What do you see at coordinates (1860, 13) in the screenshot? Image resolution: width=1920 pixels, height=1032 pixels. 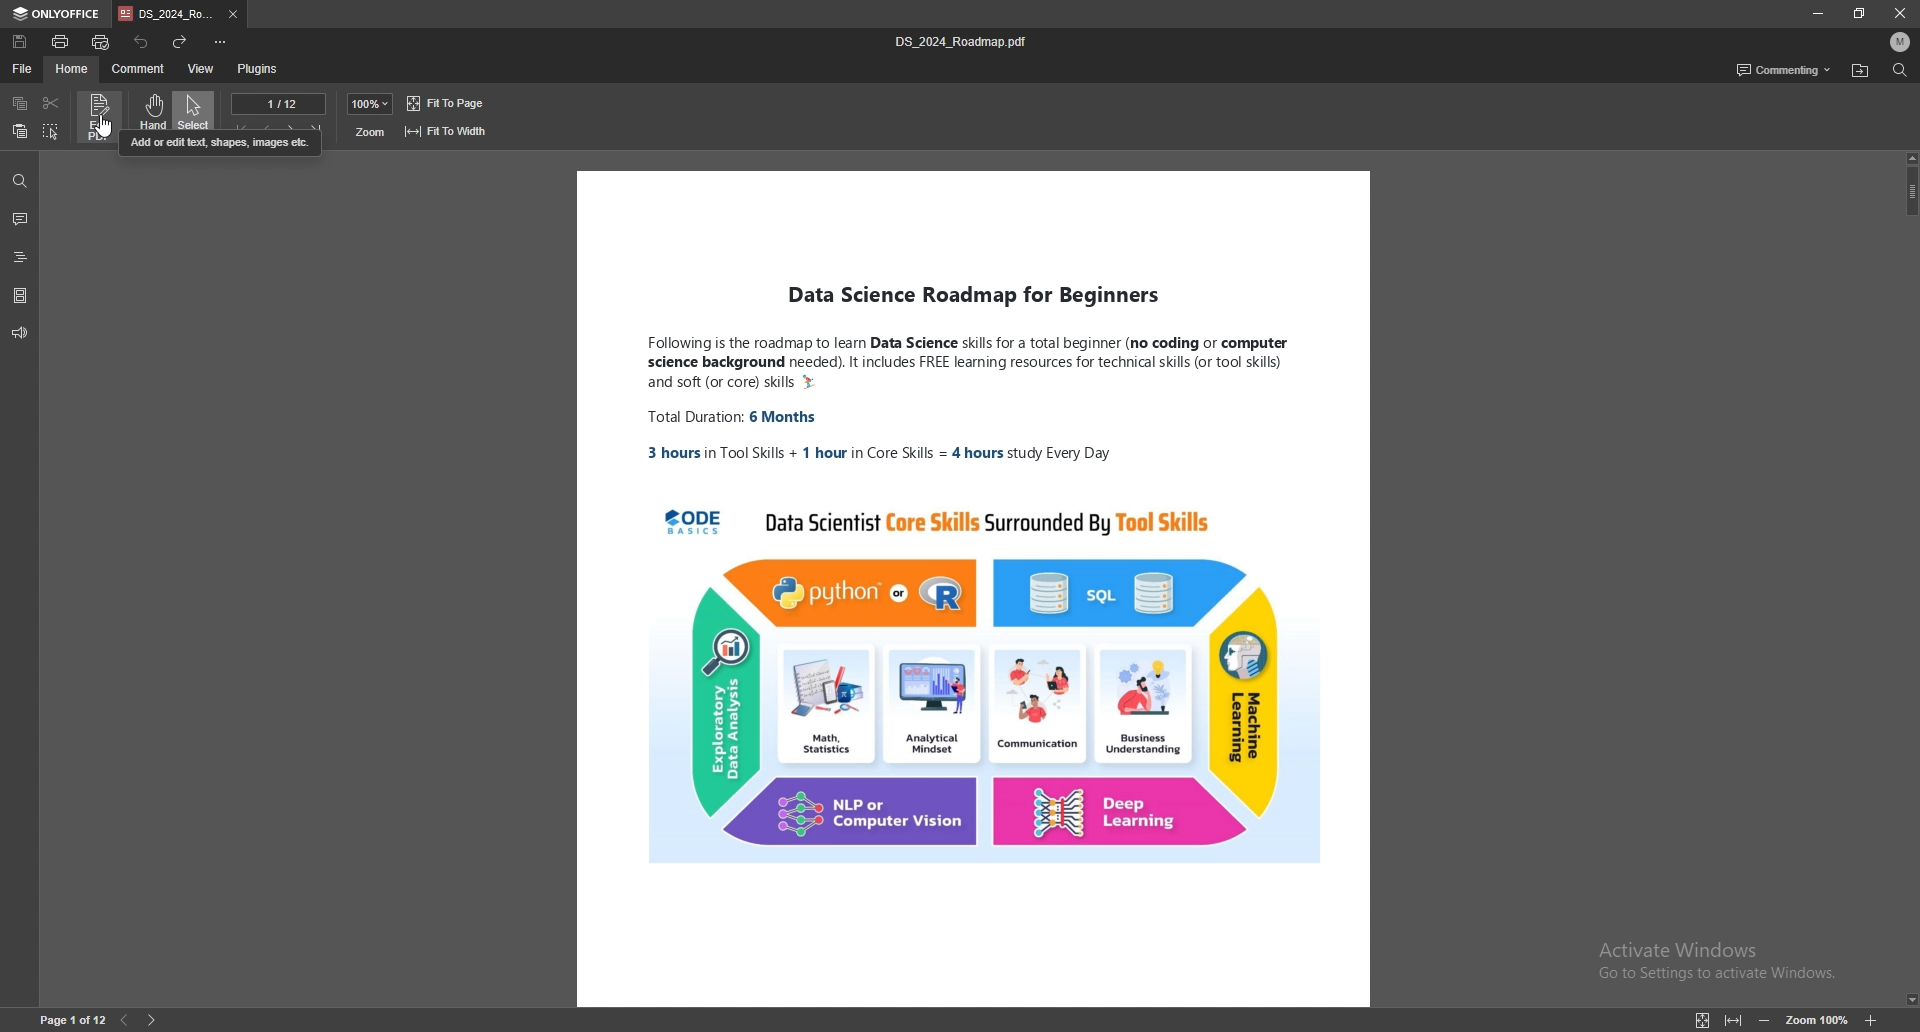 I see `resize` at bounding box center [1860, 13].